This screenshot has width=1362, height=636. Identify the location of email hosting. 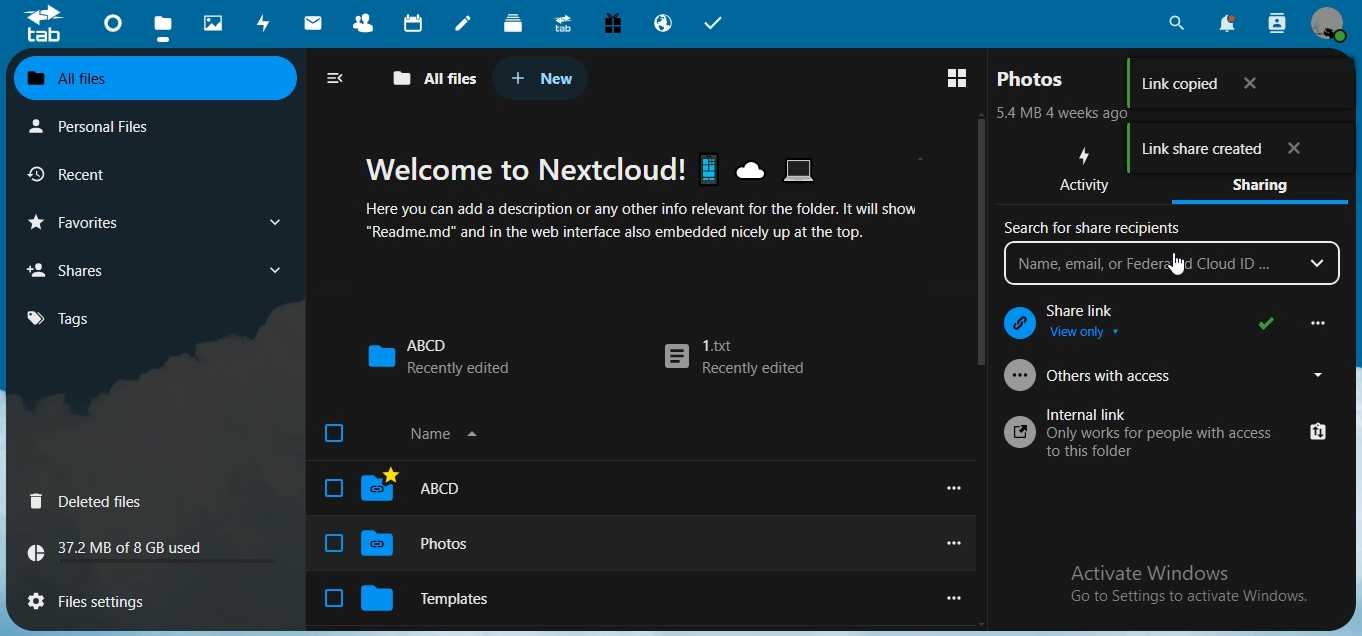
(664, 25).